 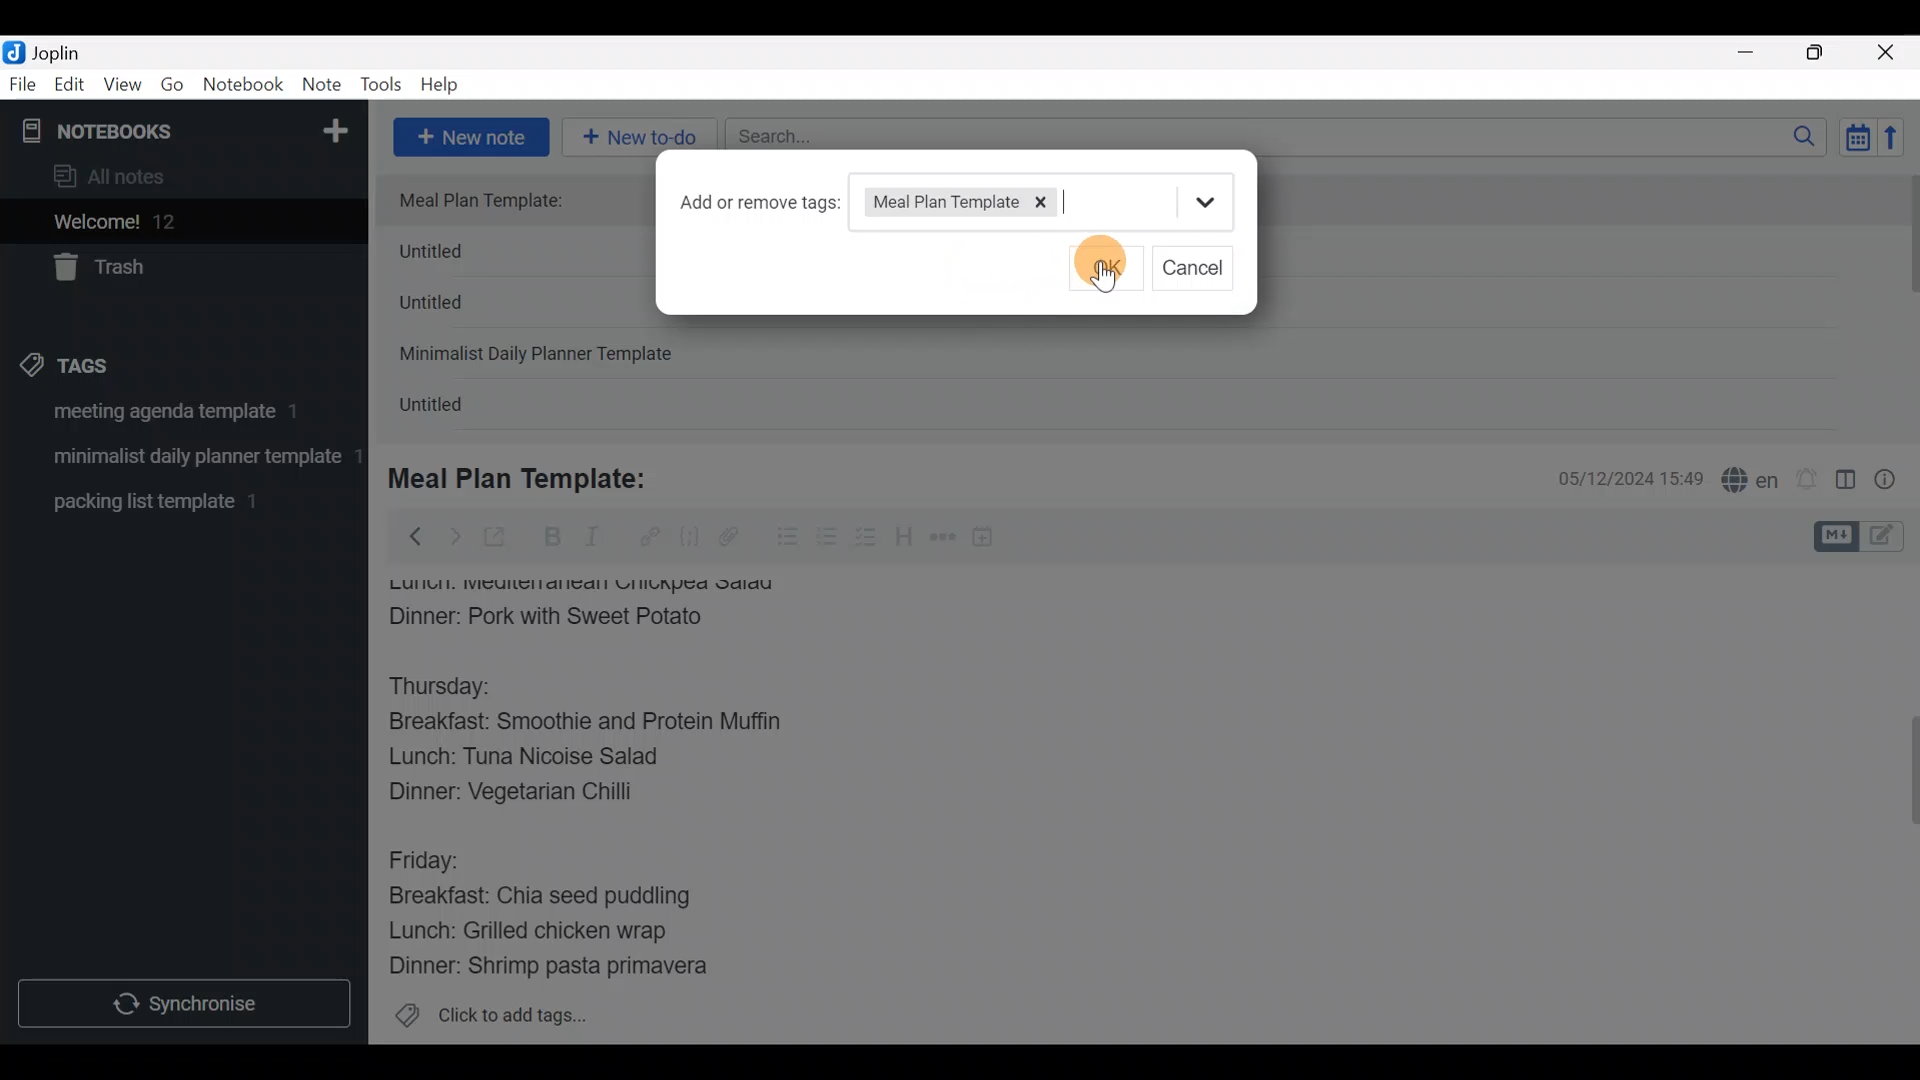 What do you see at coordinates (178, 417) in the screenshot?
I see `Tag 1` at bounding box center [178, 417].